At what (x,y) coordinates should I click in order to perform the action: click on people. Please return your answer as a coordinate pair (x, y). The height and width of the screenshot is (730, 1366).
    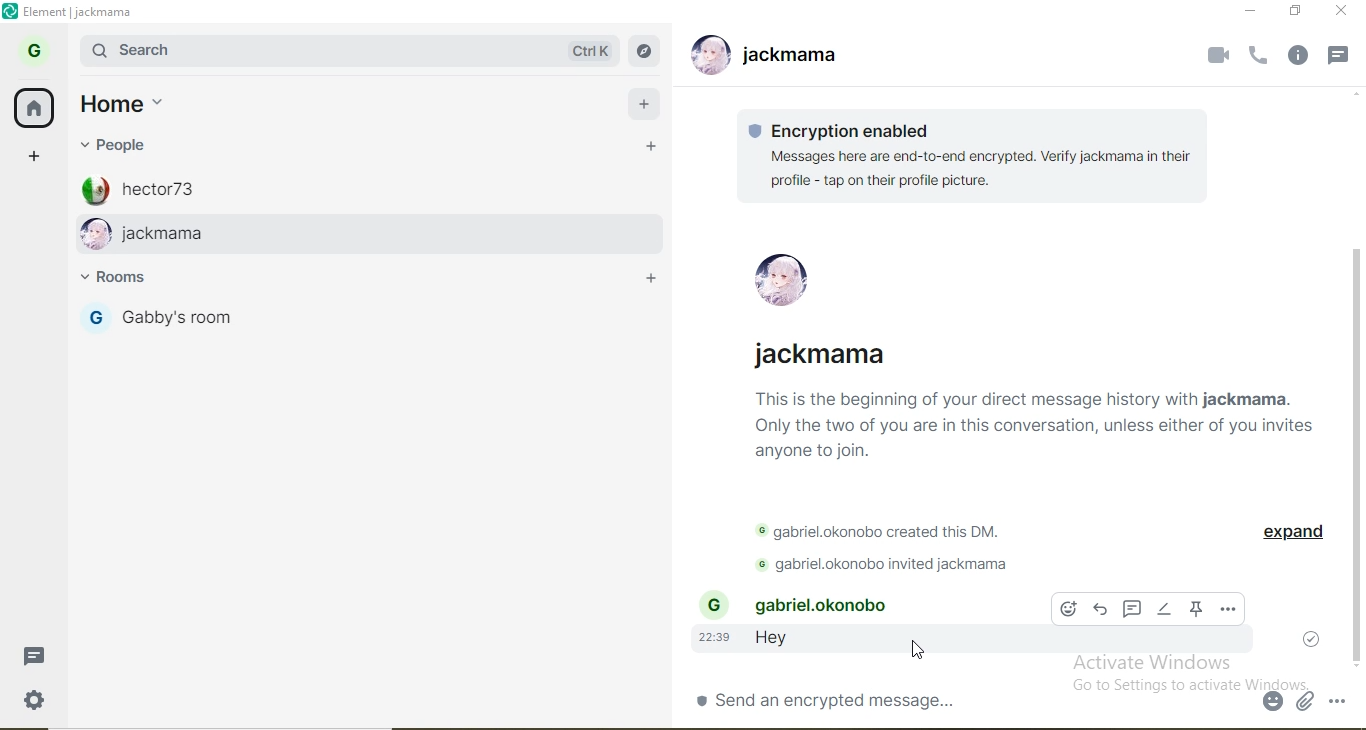
    Looking at the image, I should click on (118, 144).